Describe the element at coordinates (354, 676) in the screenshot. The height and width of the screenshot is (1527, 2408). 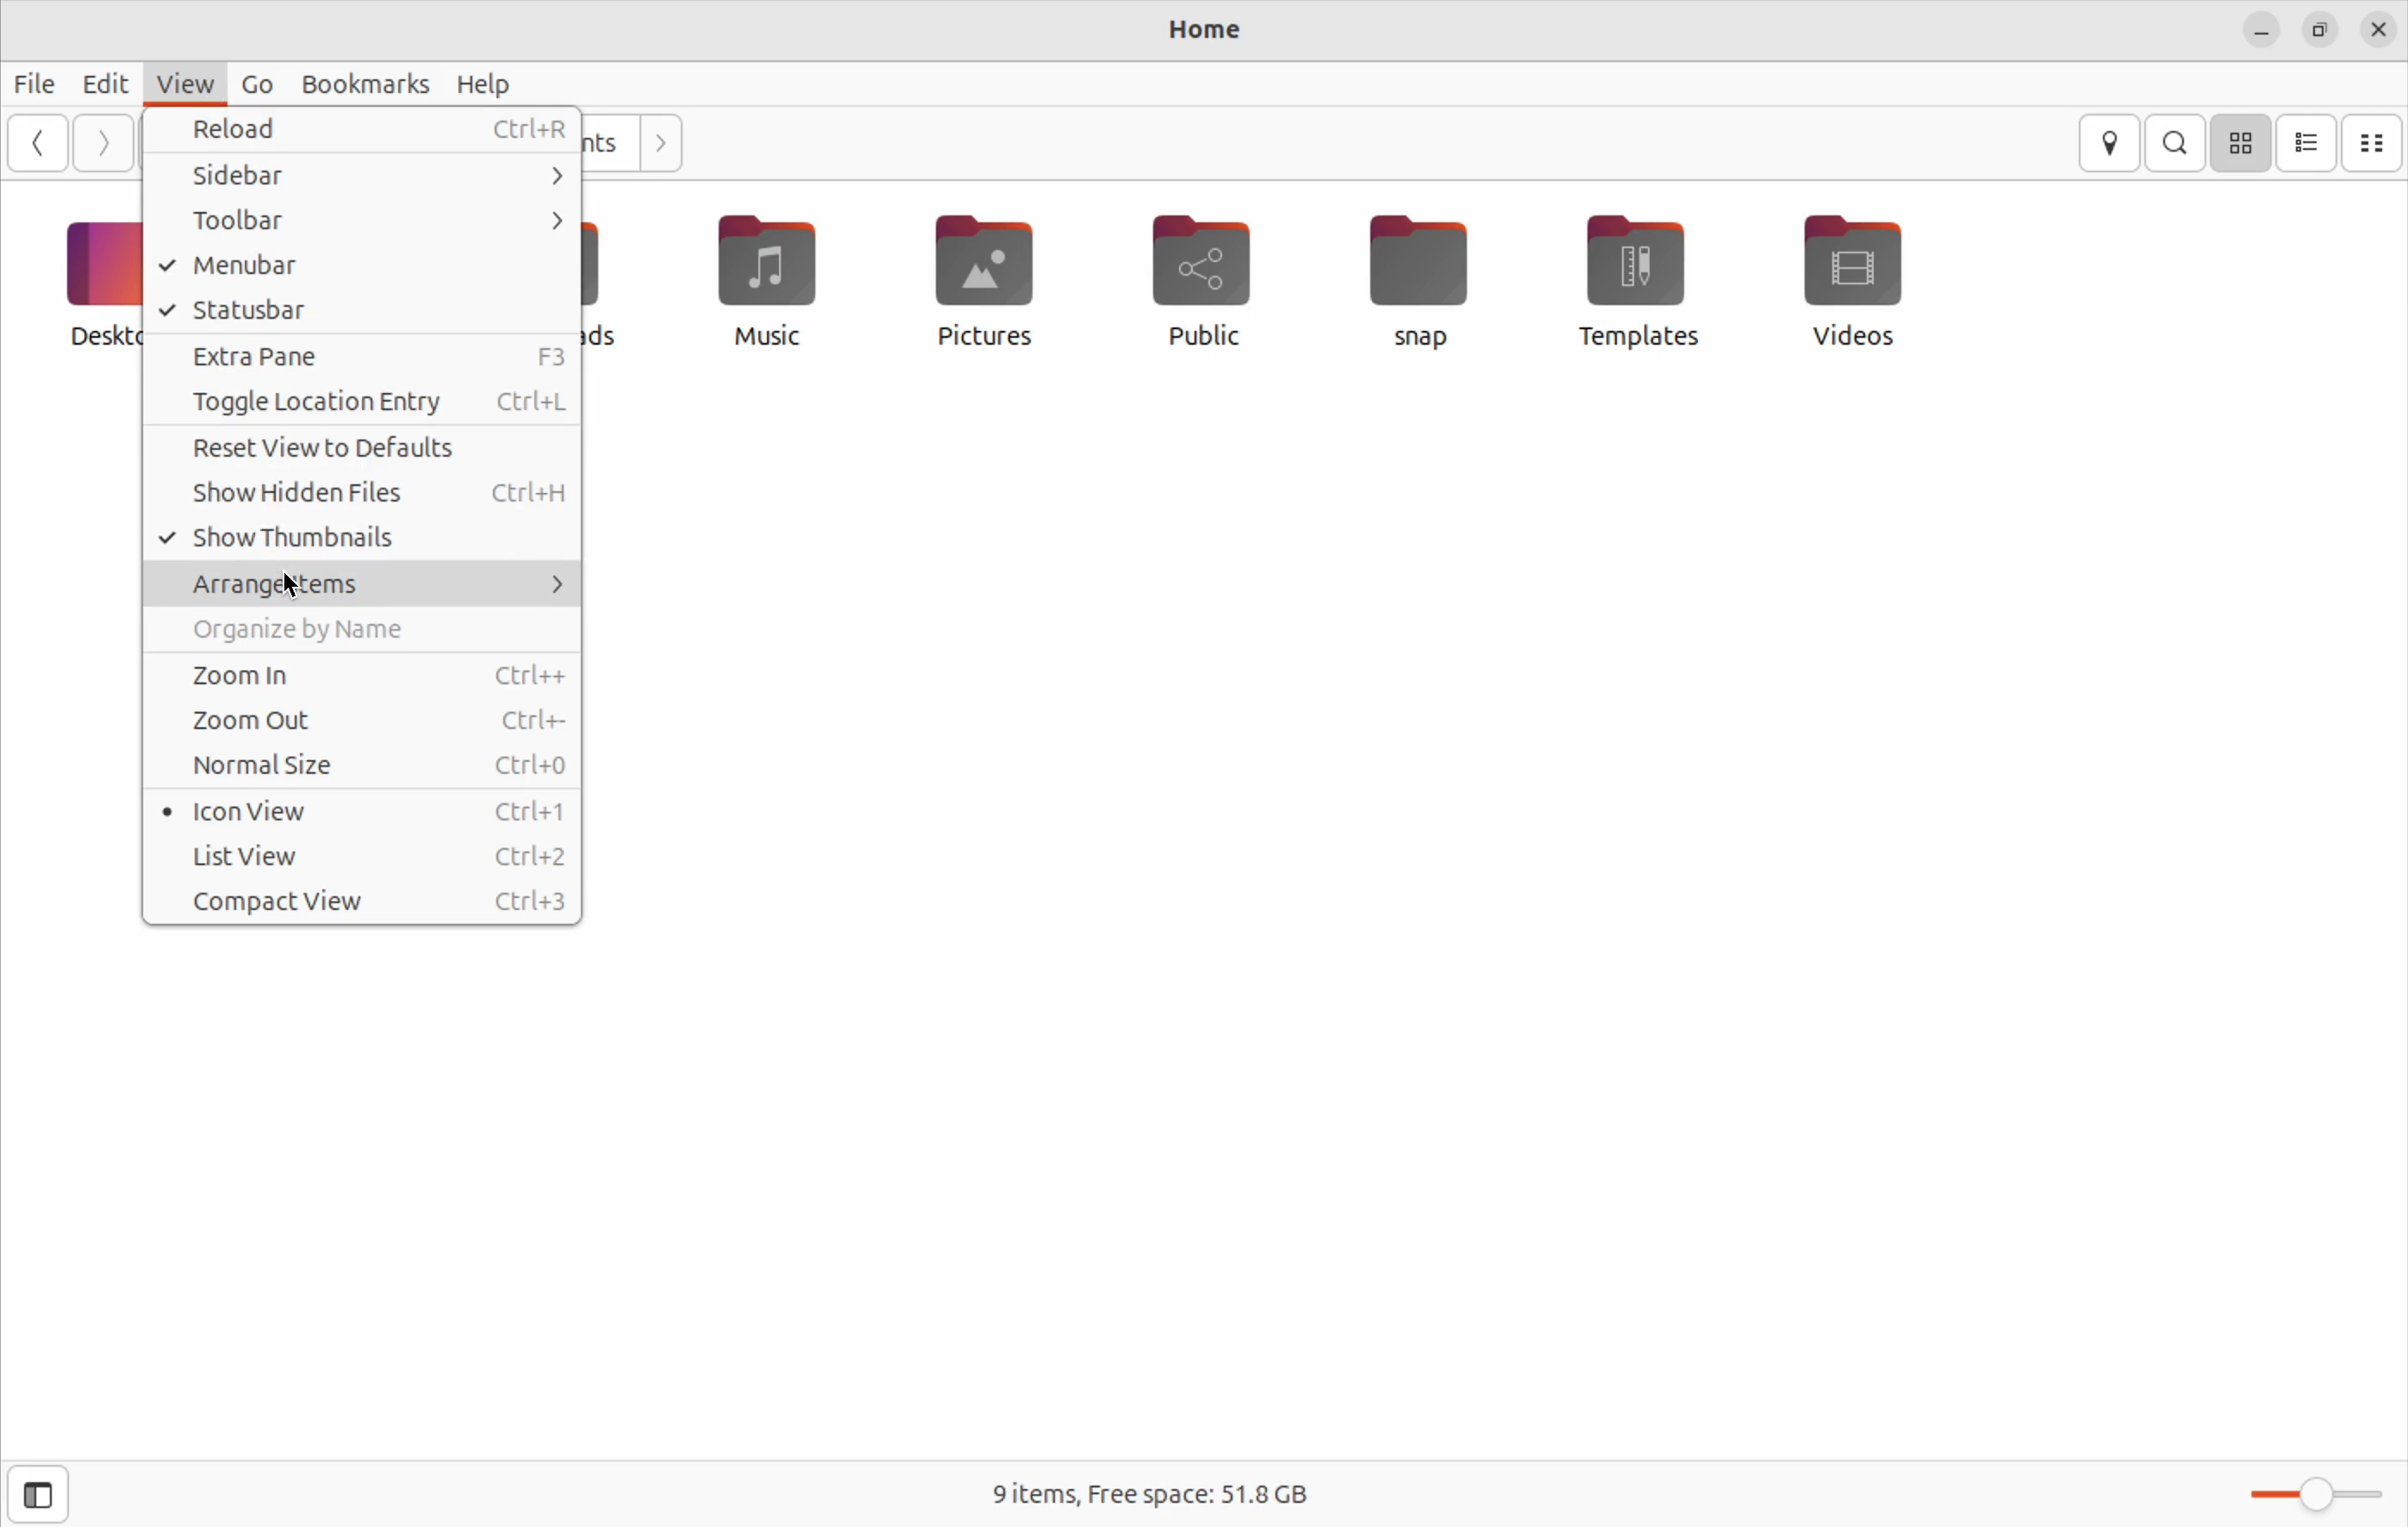
I see `zoom in` at that location.